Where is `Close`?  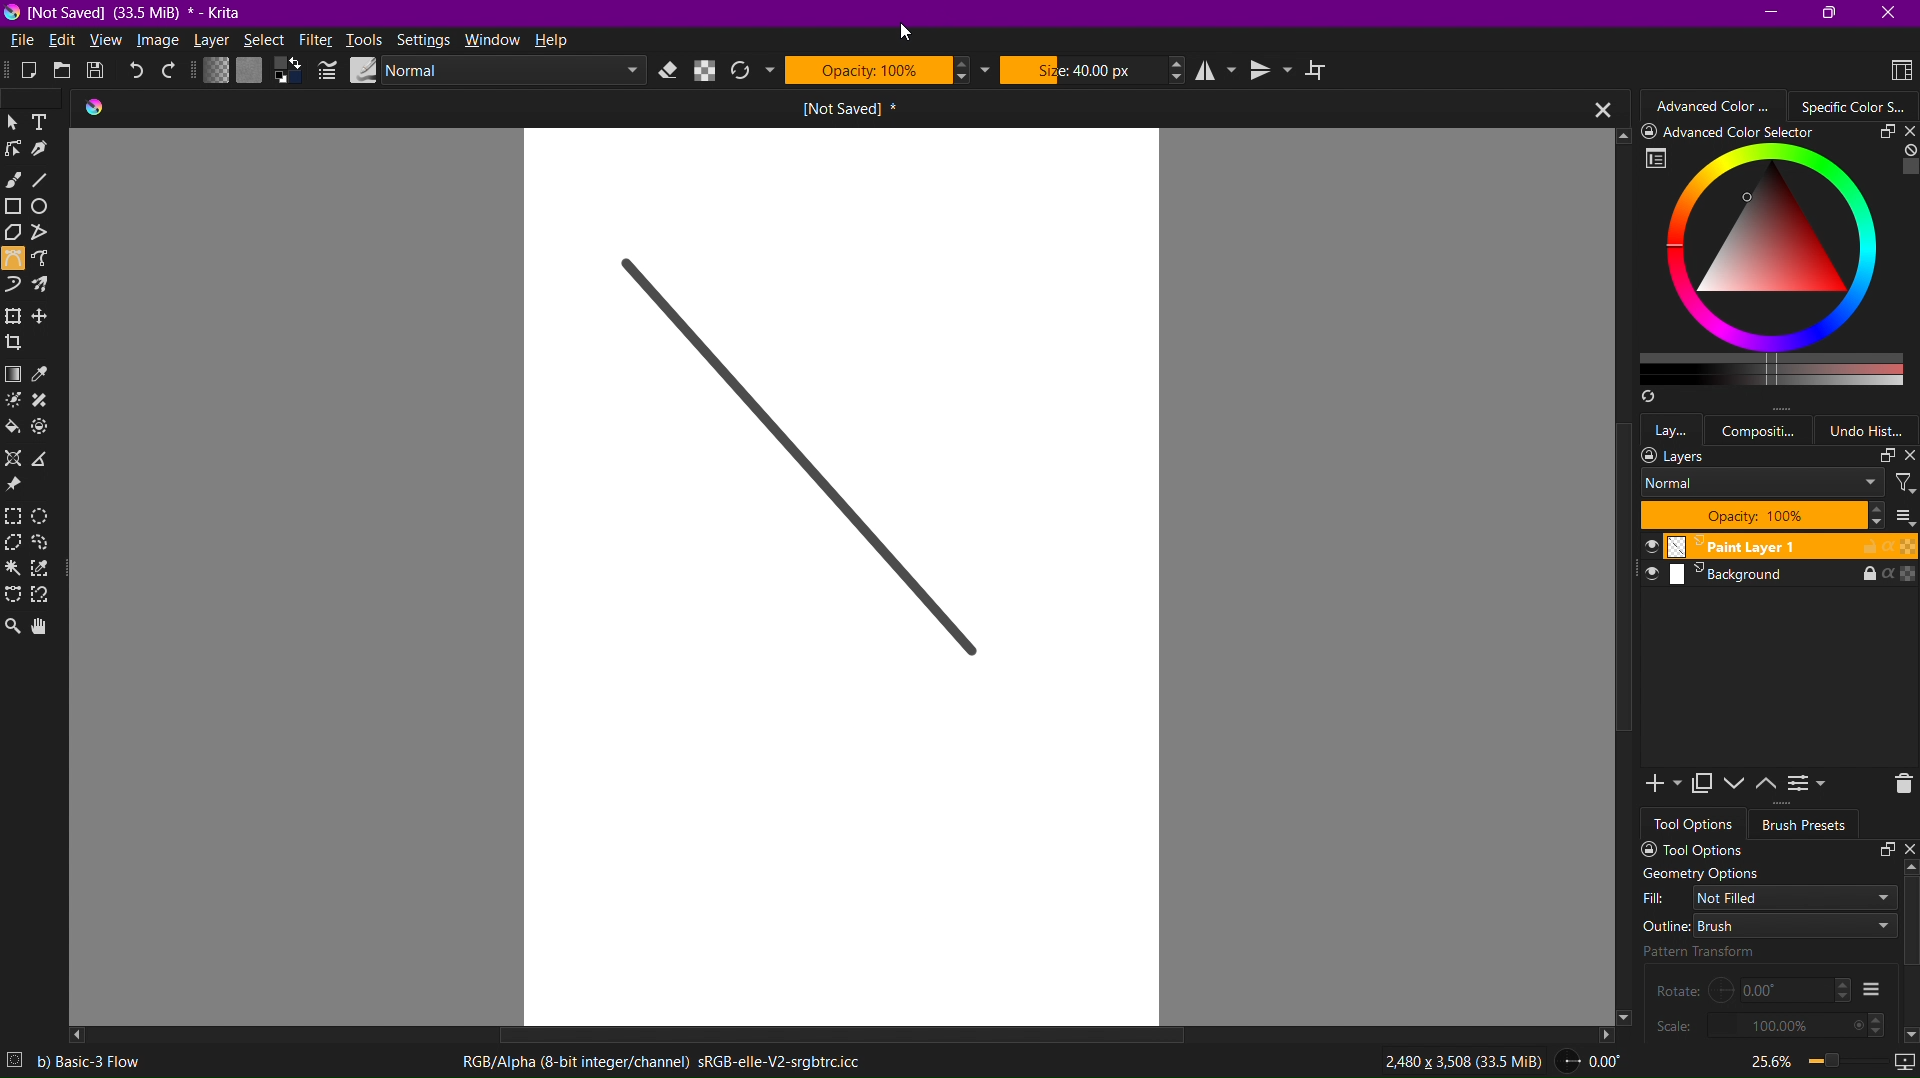 Close is located at coordinates (1892, 13).